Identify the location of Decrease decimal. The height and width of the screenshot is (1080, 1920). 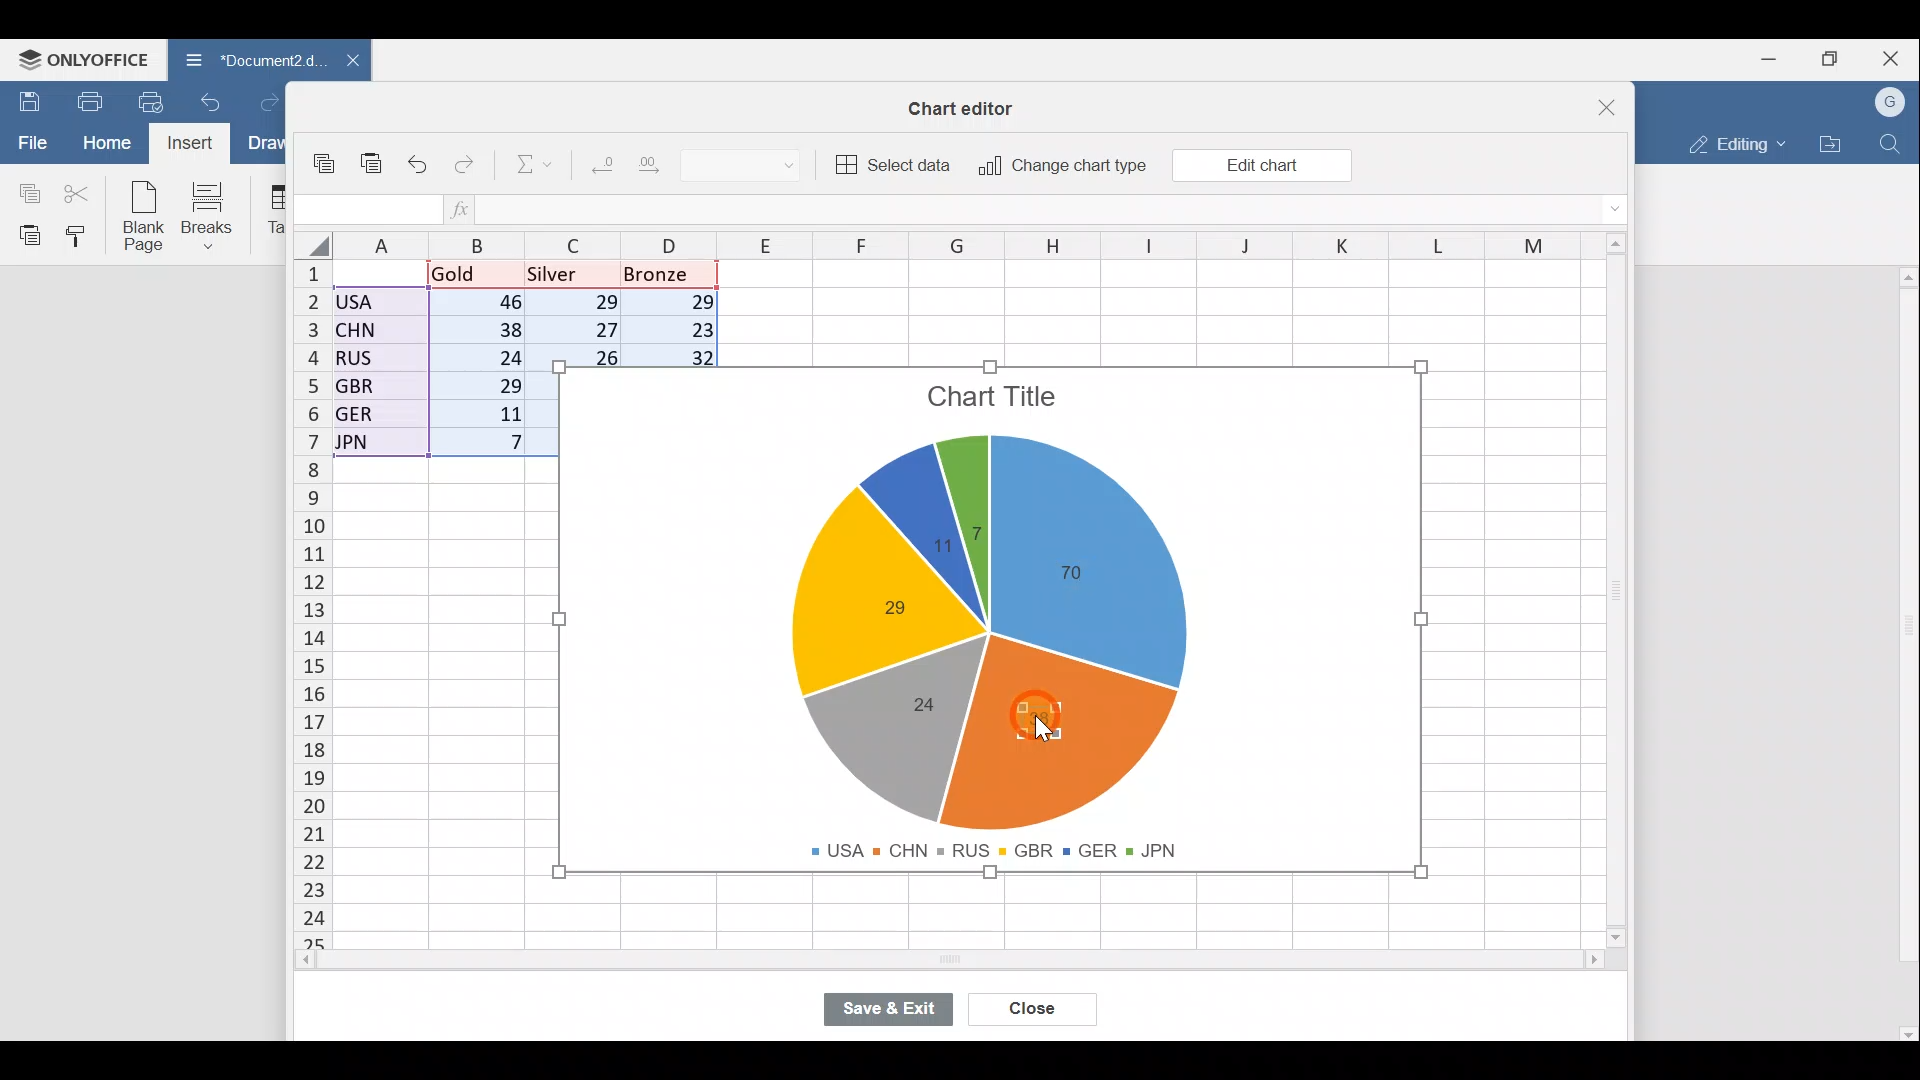
(601, 160).